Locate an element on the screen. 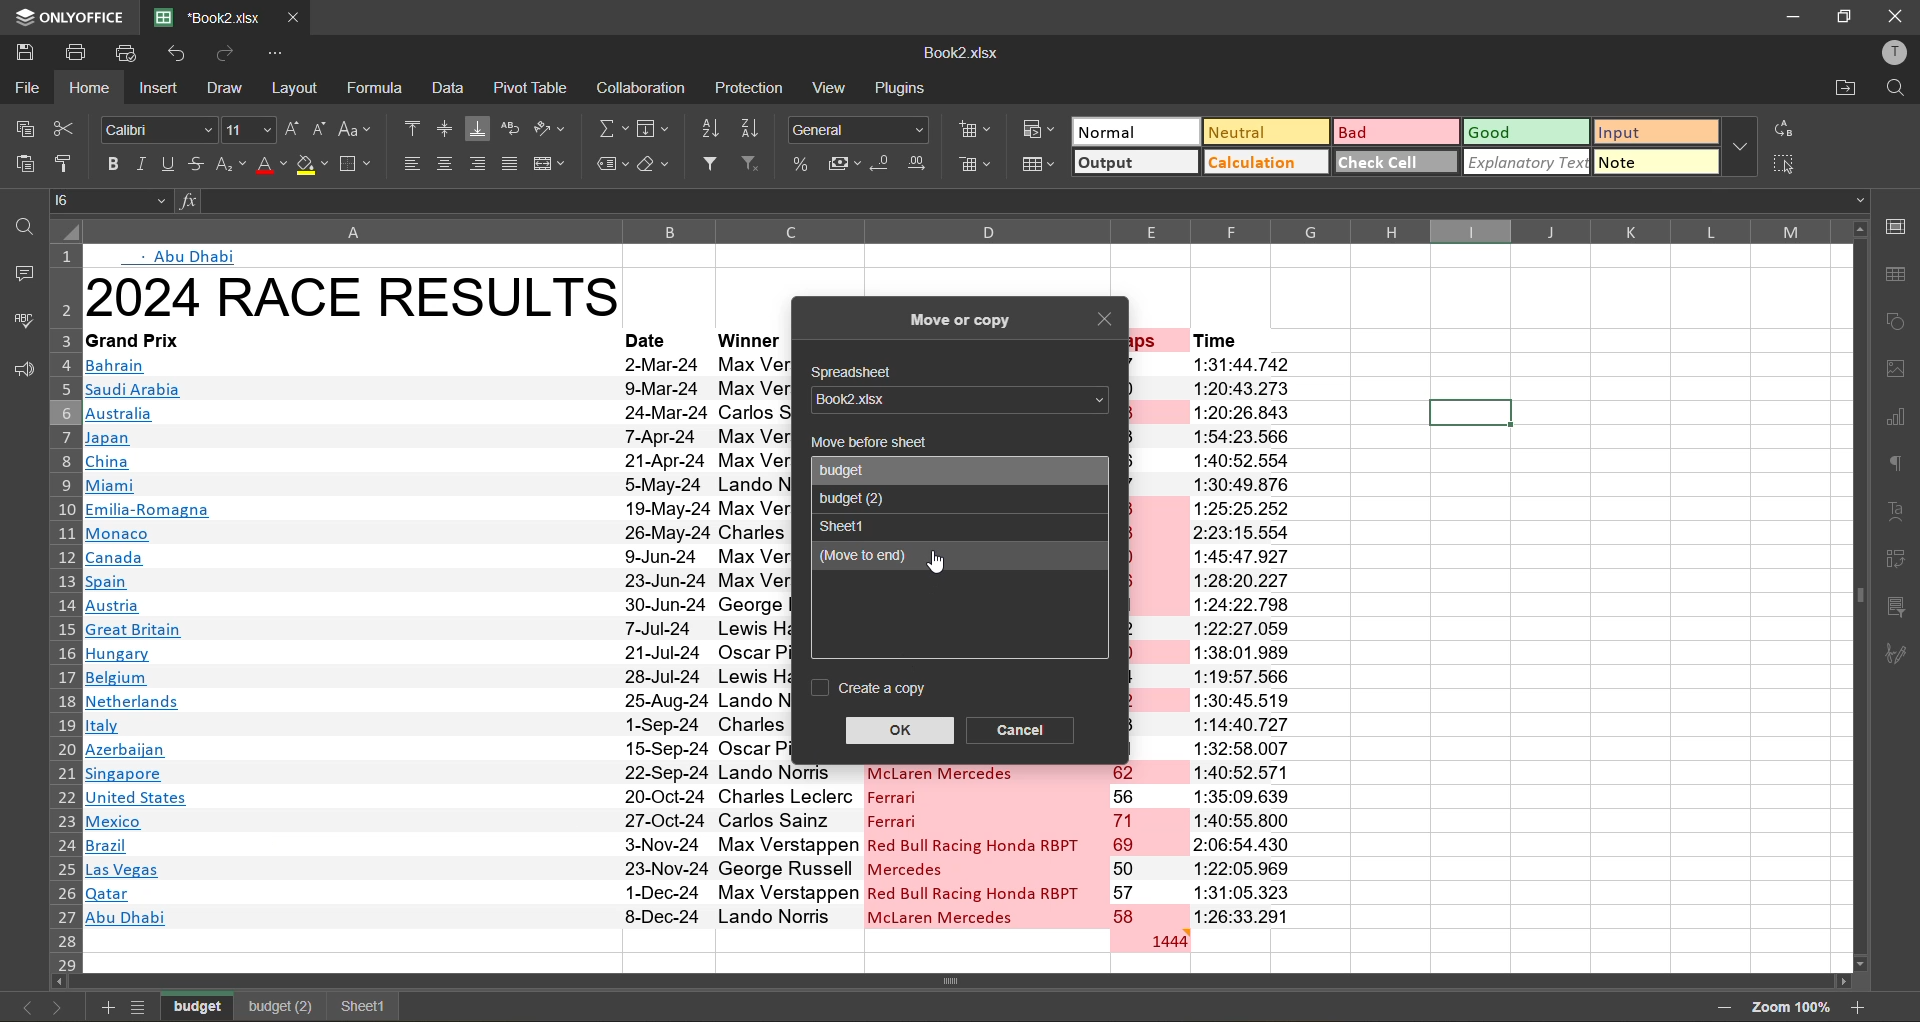  clear is located at coordinates (661, 166).